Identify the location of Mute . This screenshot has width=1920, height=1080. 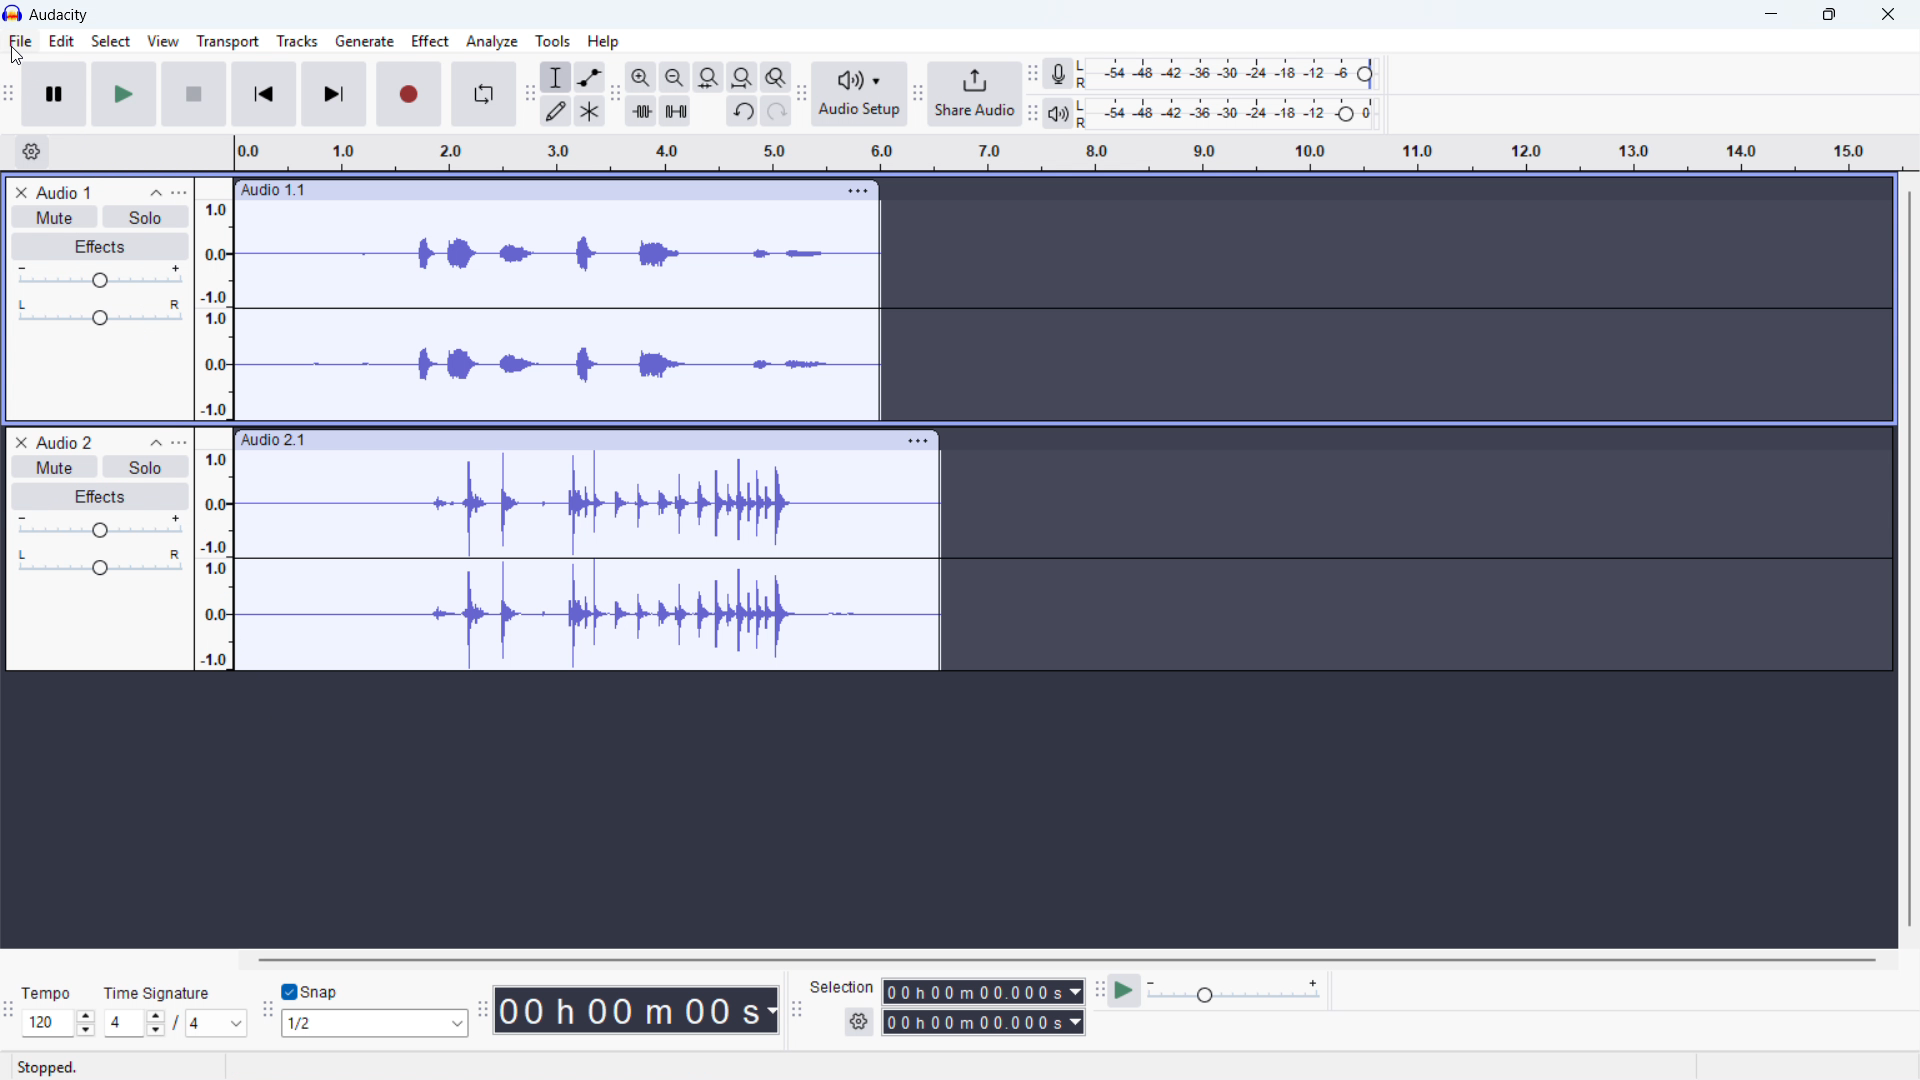
(56, 466).